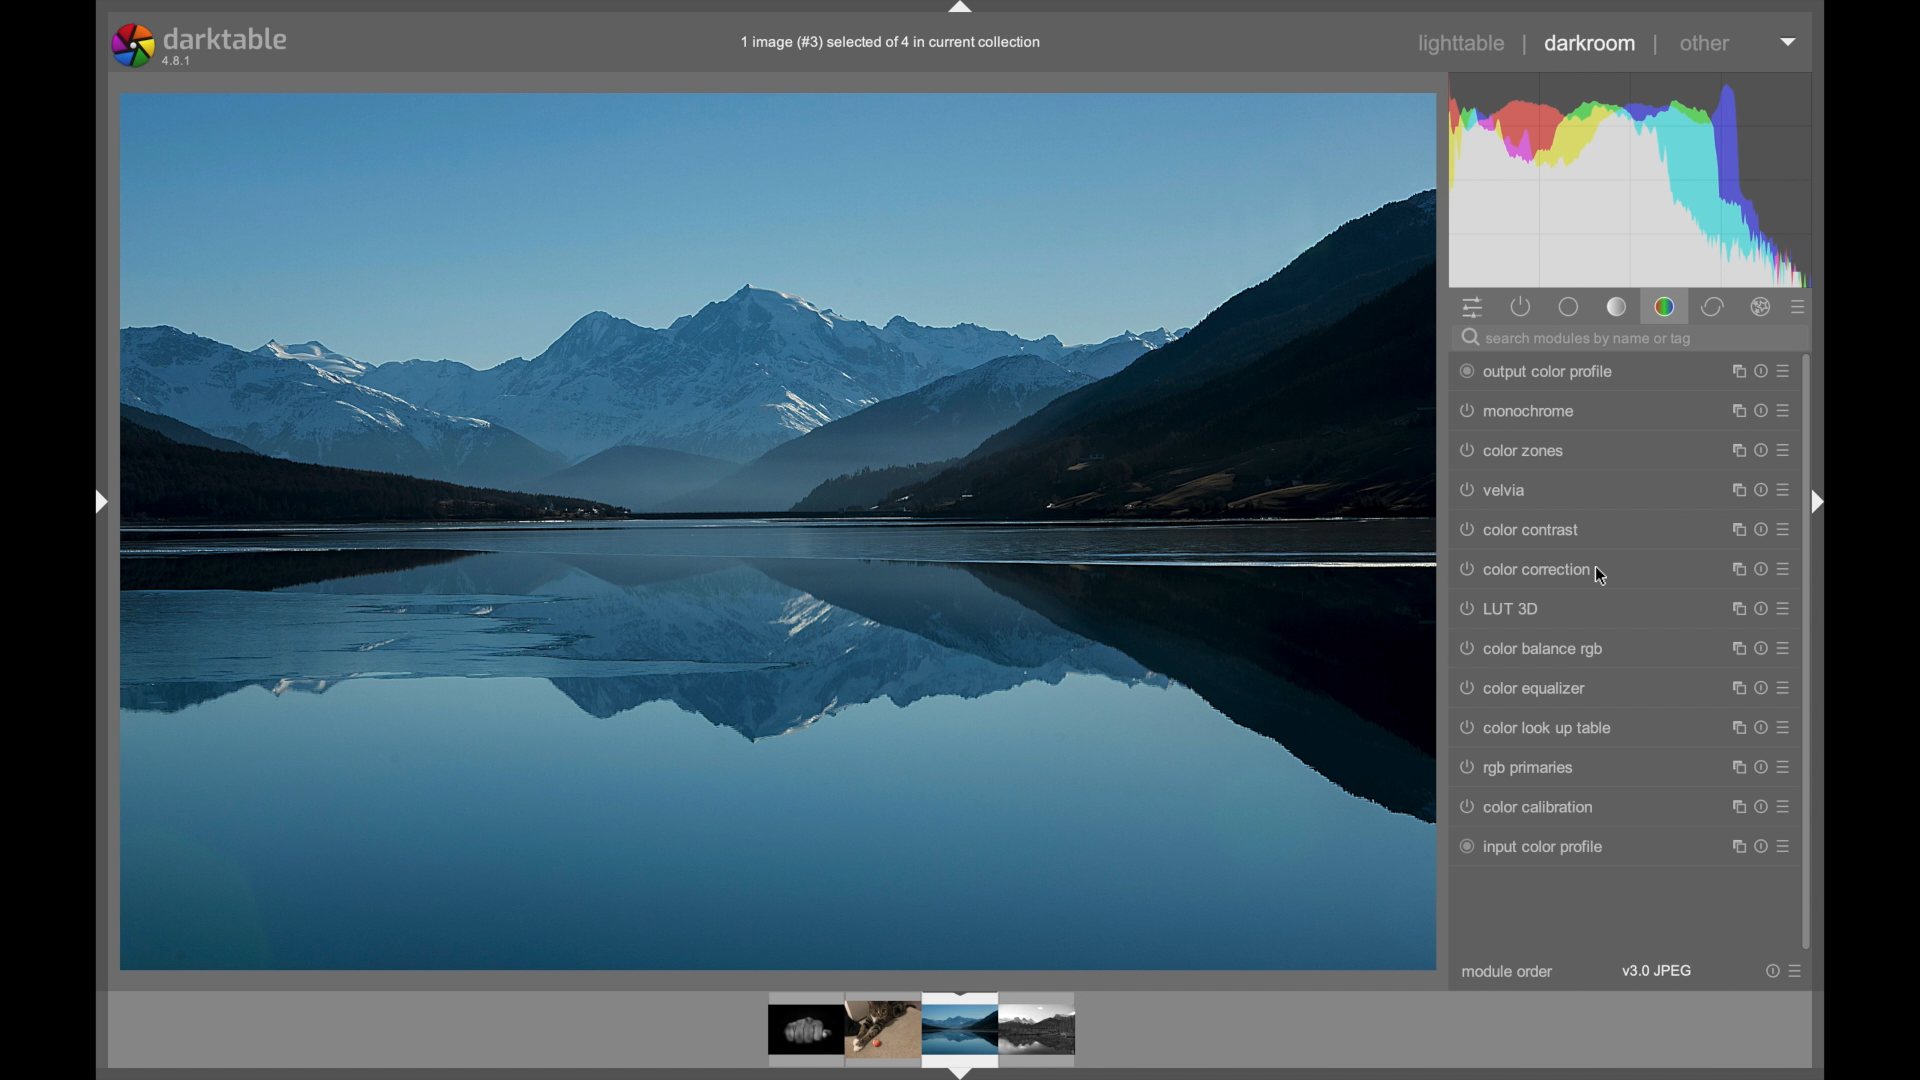  I want to click on photo preview, so click(797, 1025).